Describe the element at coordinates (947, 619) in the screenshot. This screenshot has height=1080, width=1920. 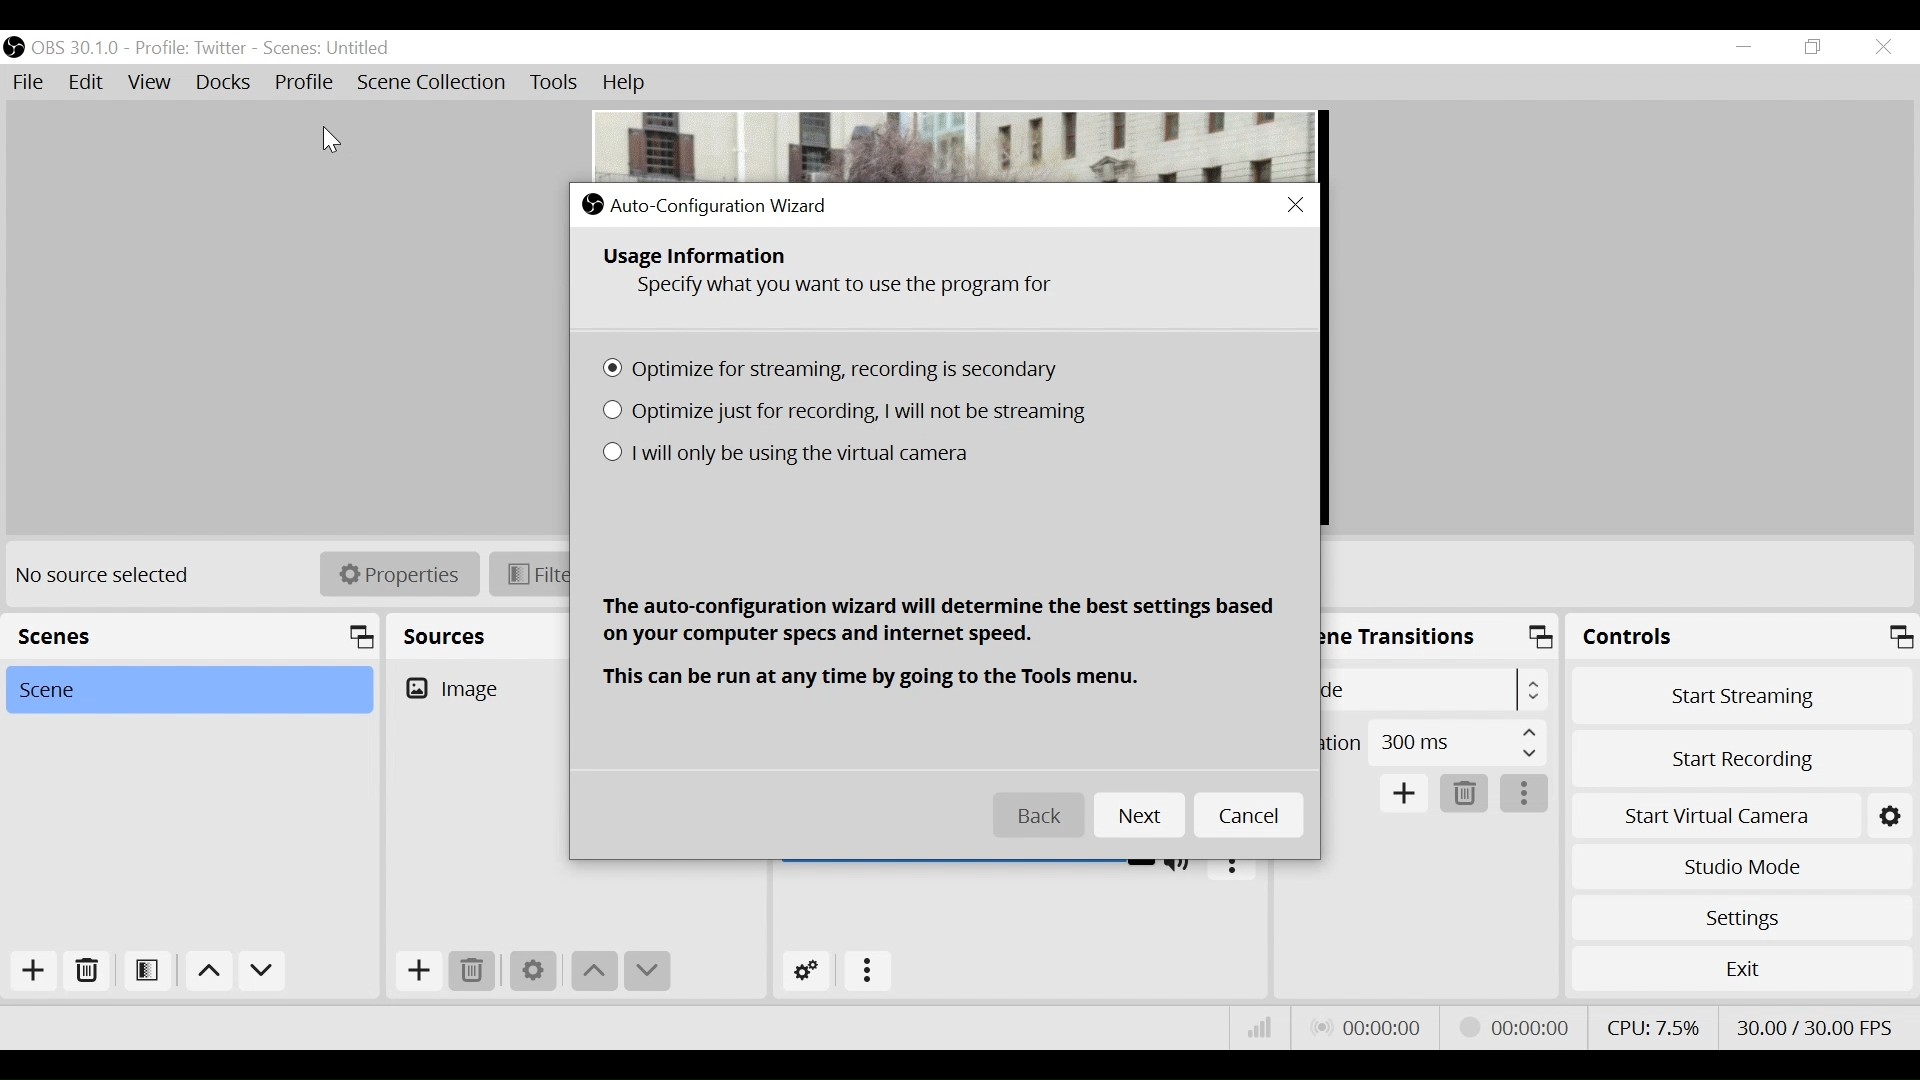
I see `The auto-configuration wizard will determine the best settings based on your computer specs and internet speed` at that location.